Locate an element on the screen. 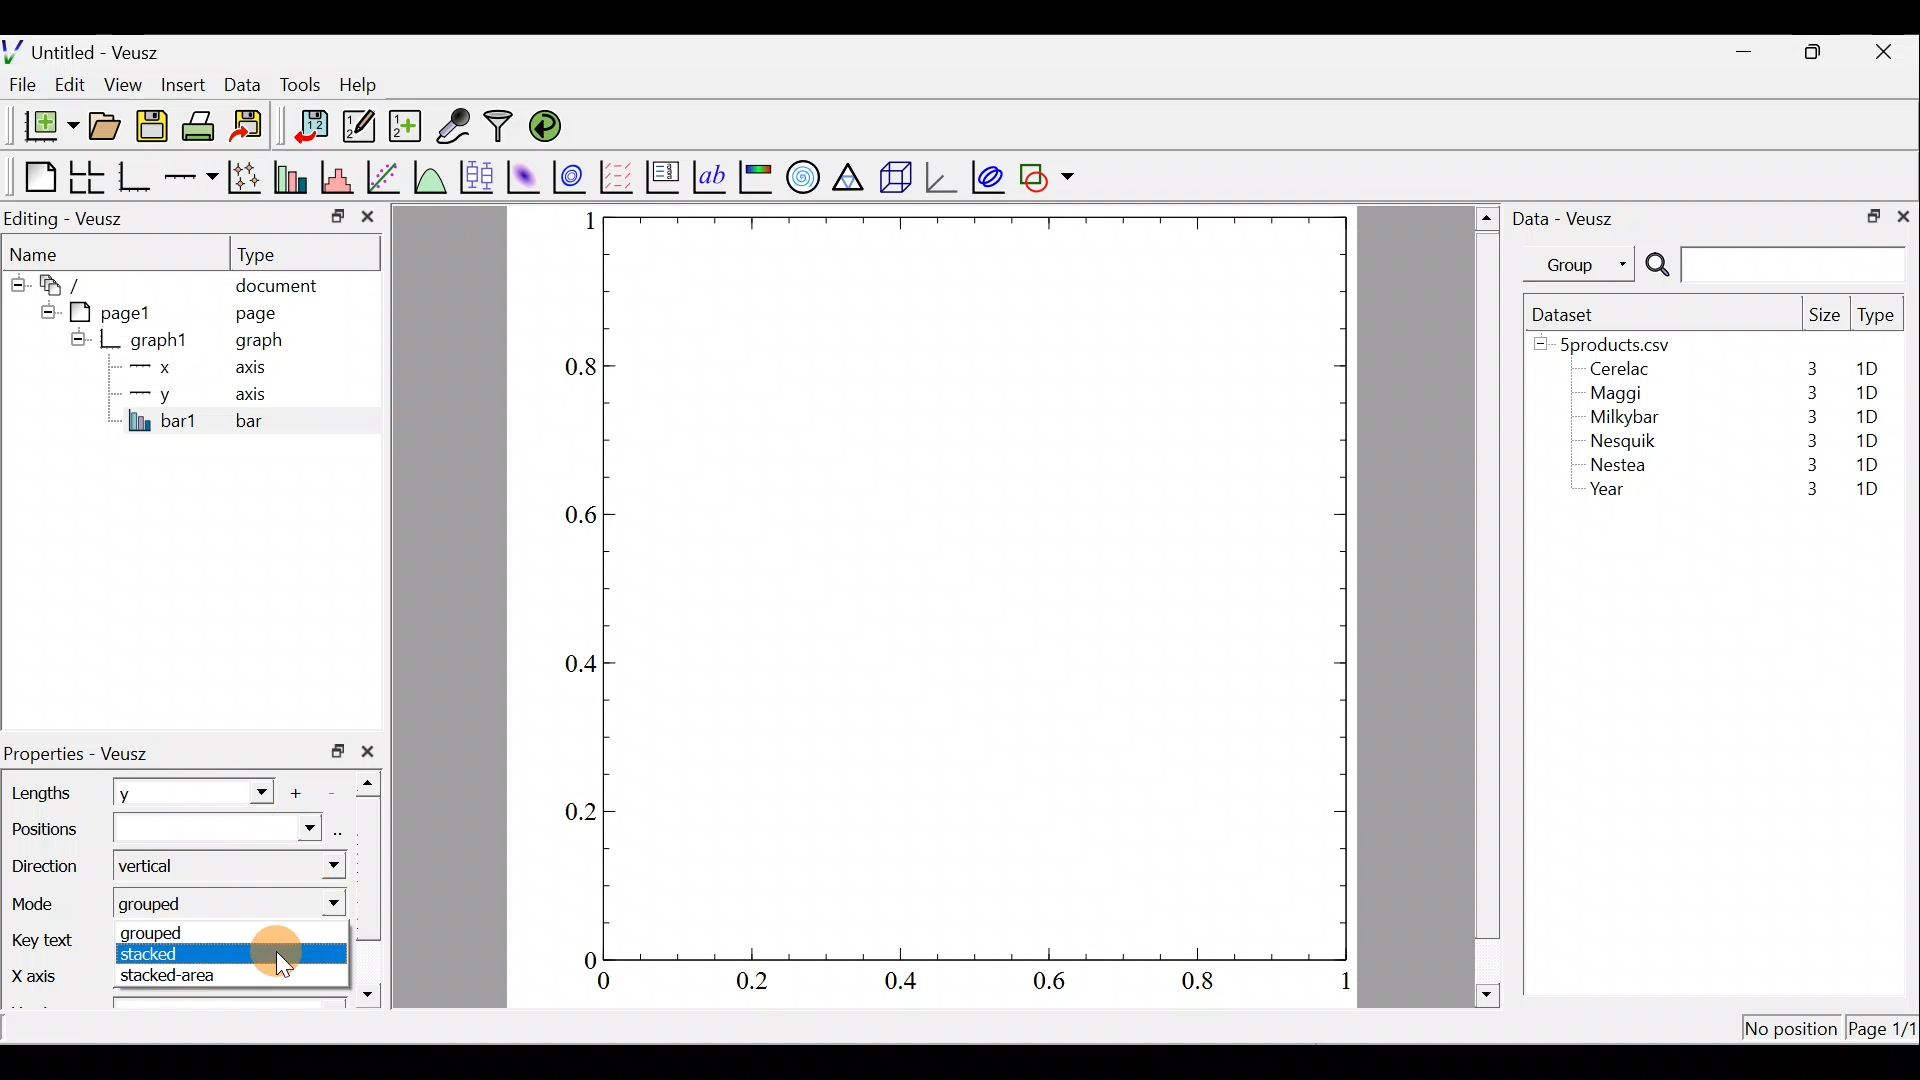 This screenshot has height=1080, width=1920. restore down is located at coordinates (1816, 52).